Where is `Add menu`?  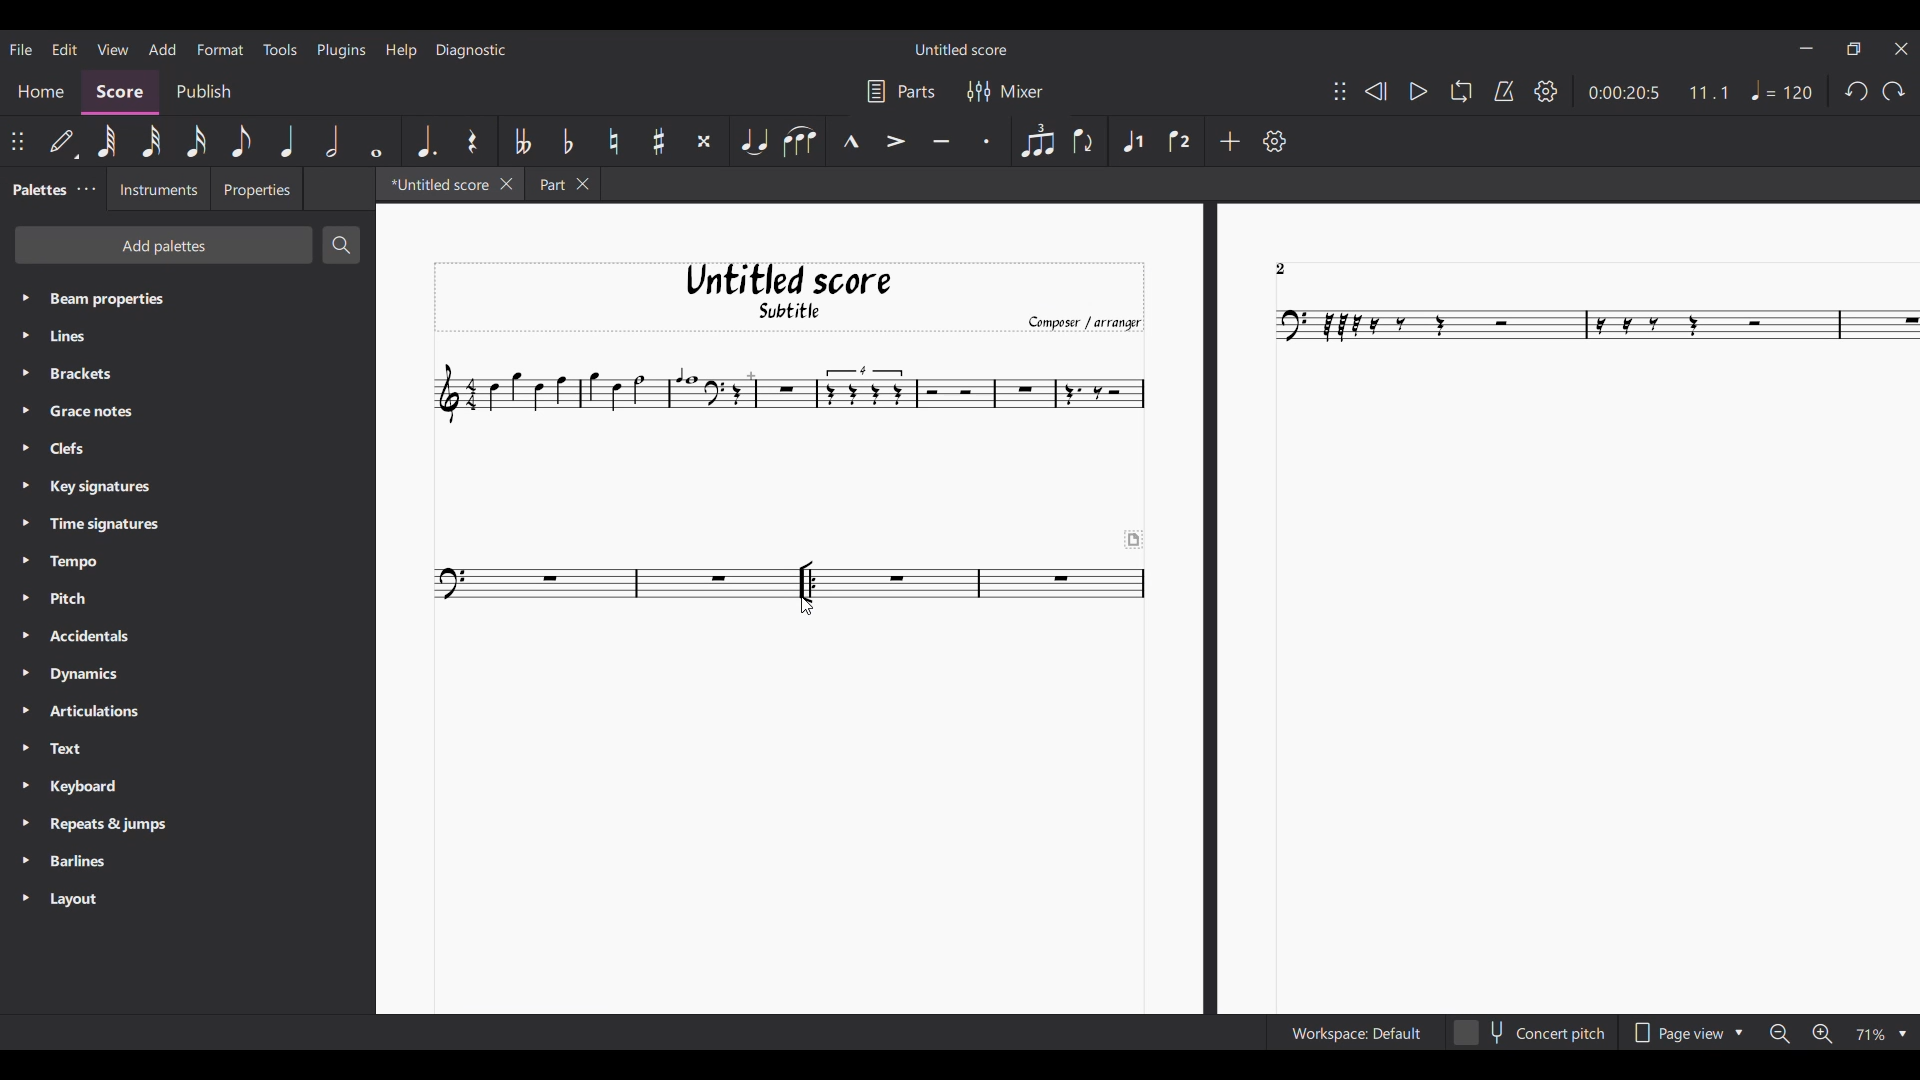
Add menu is located at coordinates (163, 49).